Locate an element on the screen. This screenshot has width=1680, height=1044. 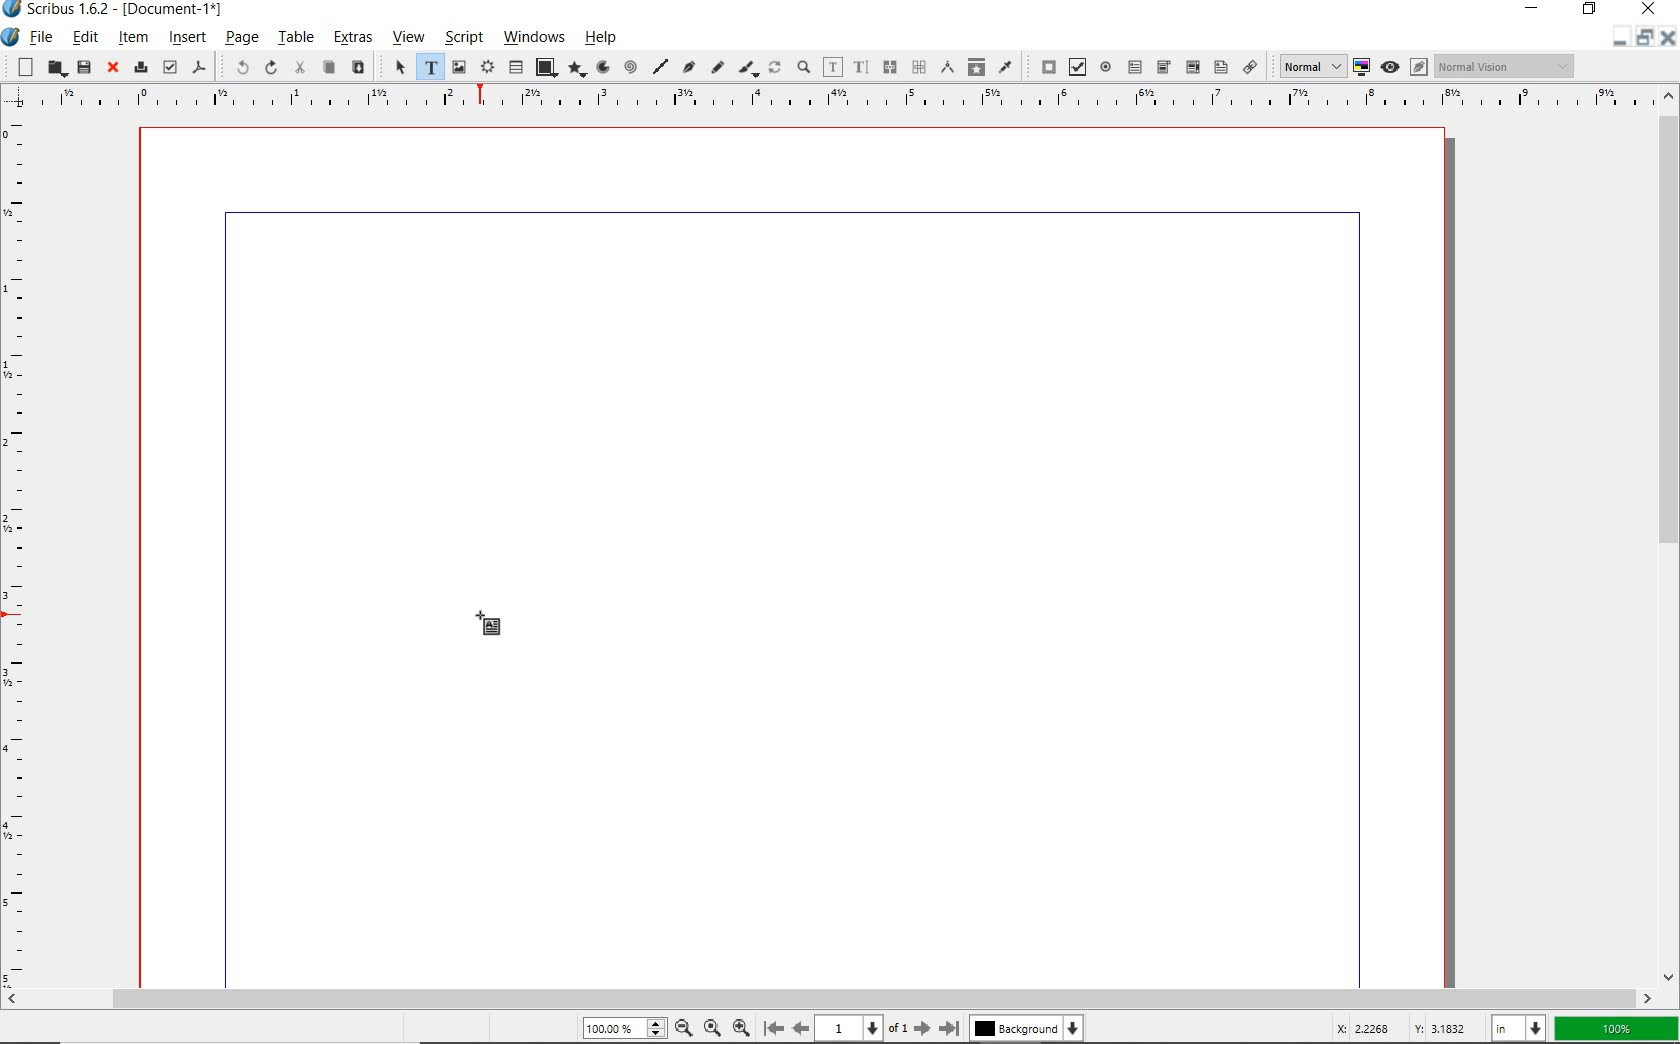
100% is located at coordinates (1617, 1029).